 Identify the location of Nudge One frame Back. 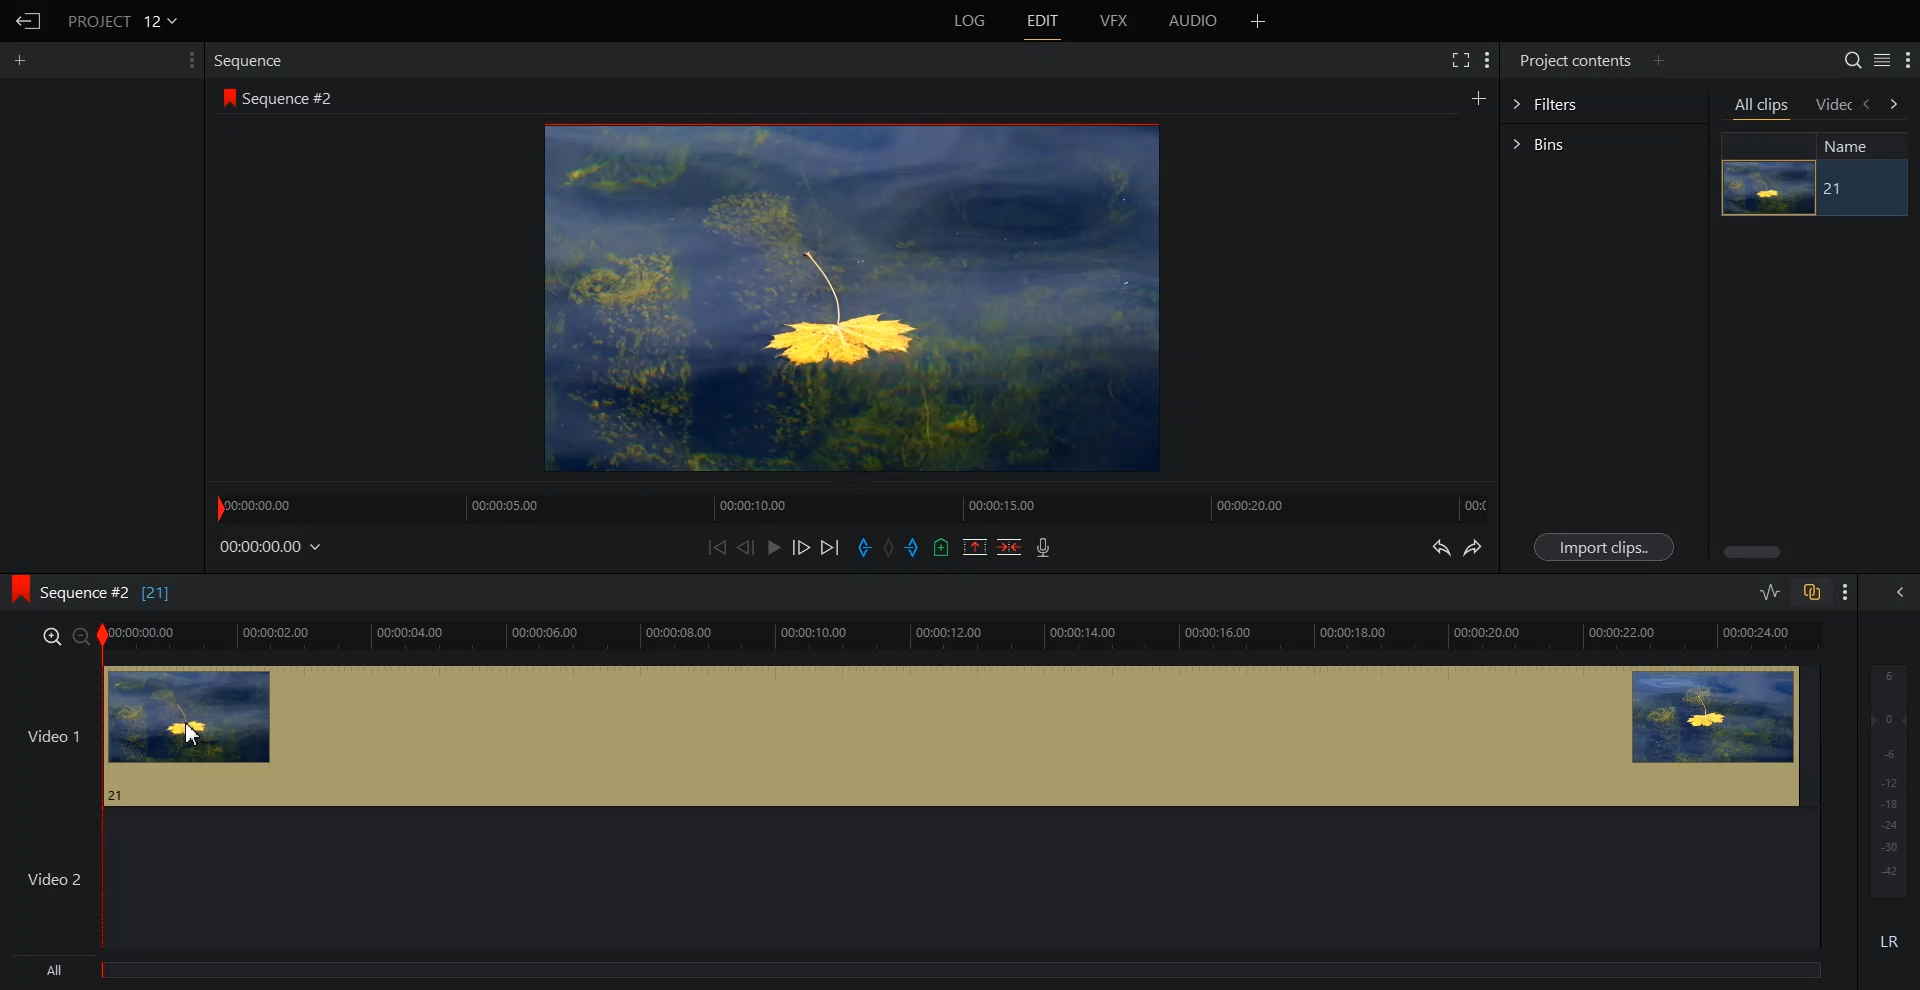
(746, 547).